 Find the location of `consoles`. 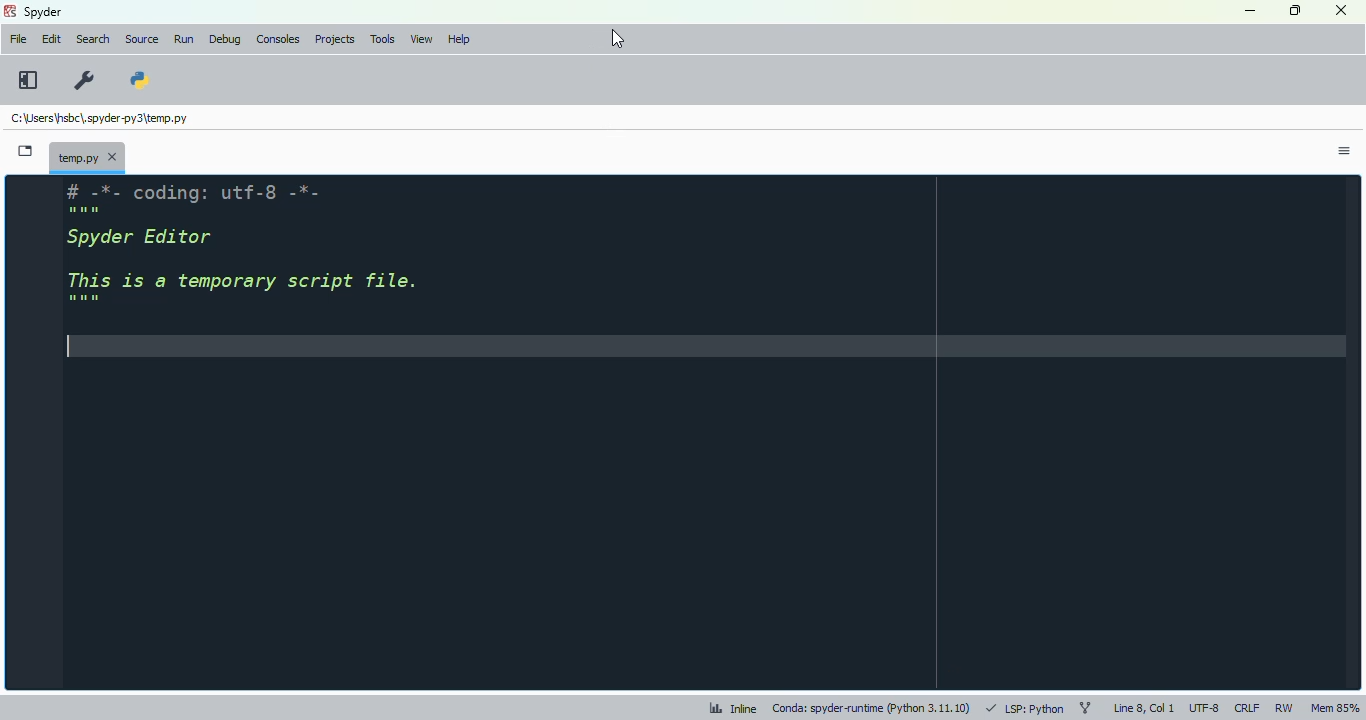

consoles is located at coordinates (278, 39).